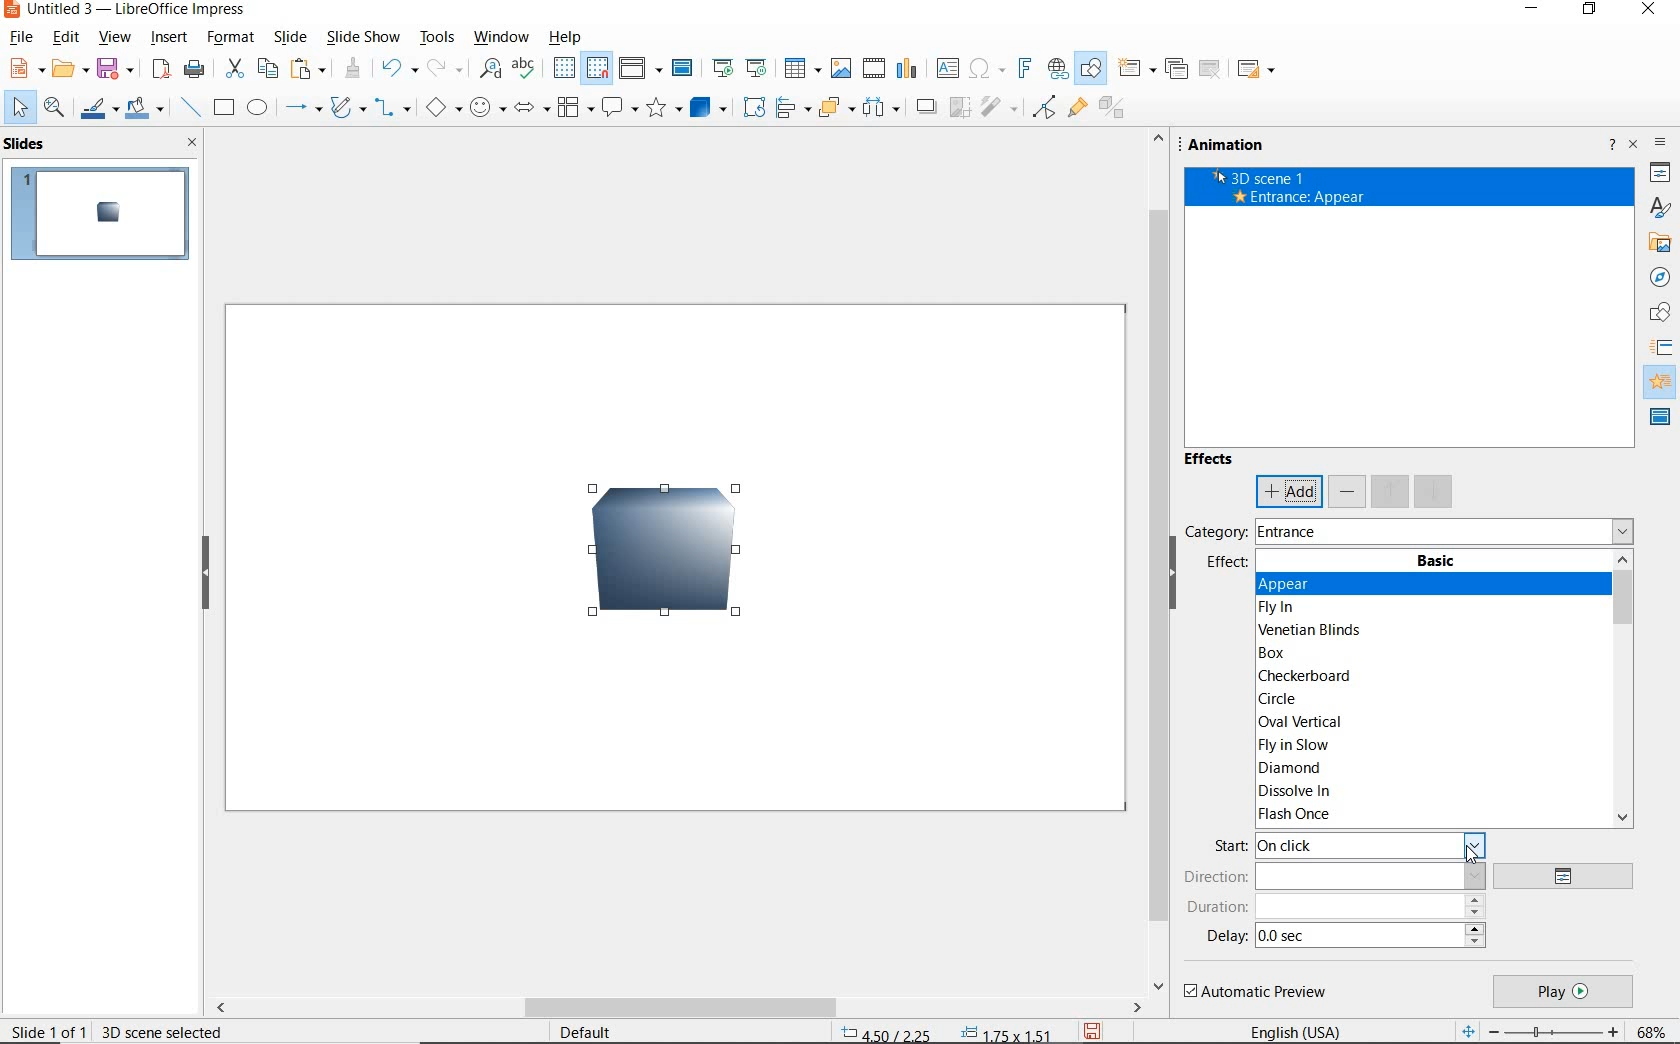 This screenshot has height=1044, width=1680. I want to click on close, so click(1635, 143).